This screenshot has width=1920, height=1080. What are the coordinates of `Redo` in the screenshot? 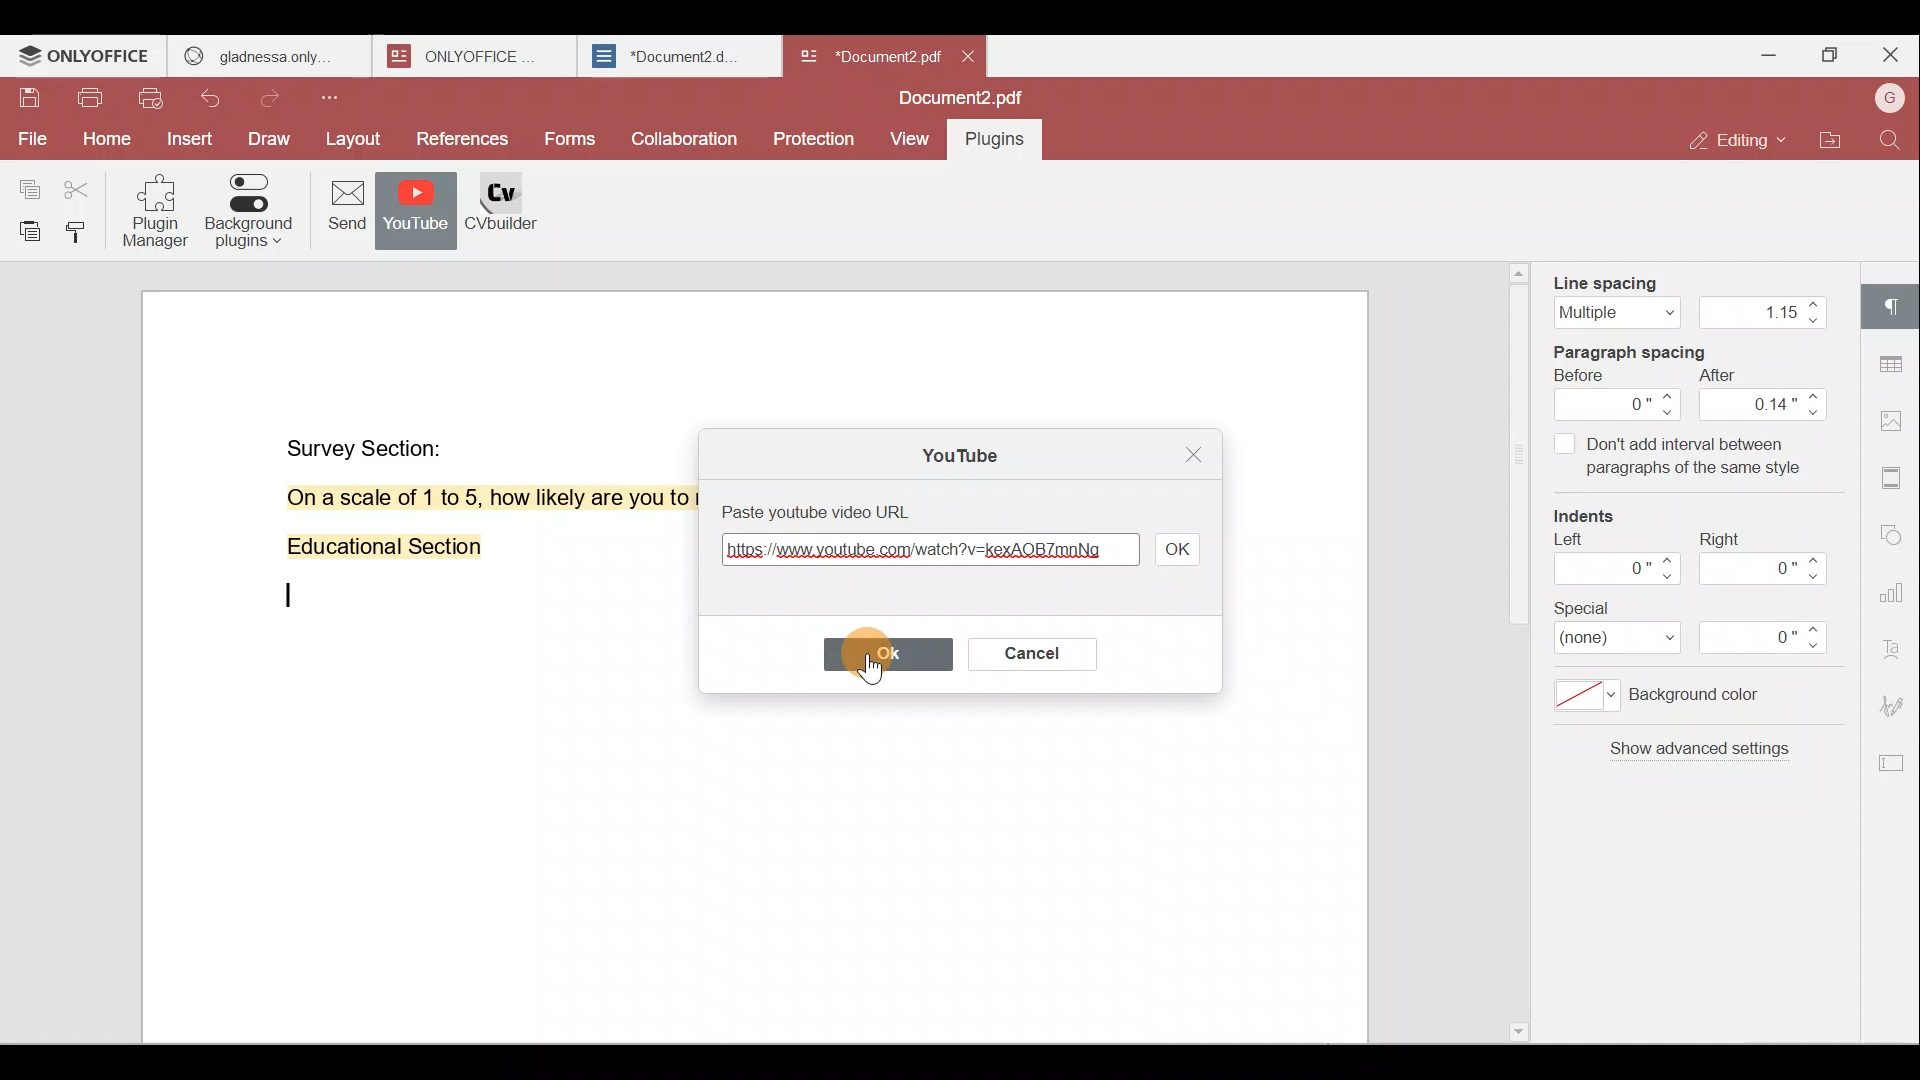 It's located at (276, 99).